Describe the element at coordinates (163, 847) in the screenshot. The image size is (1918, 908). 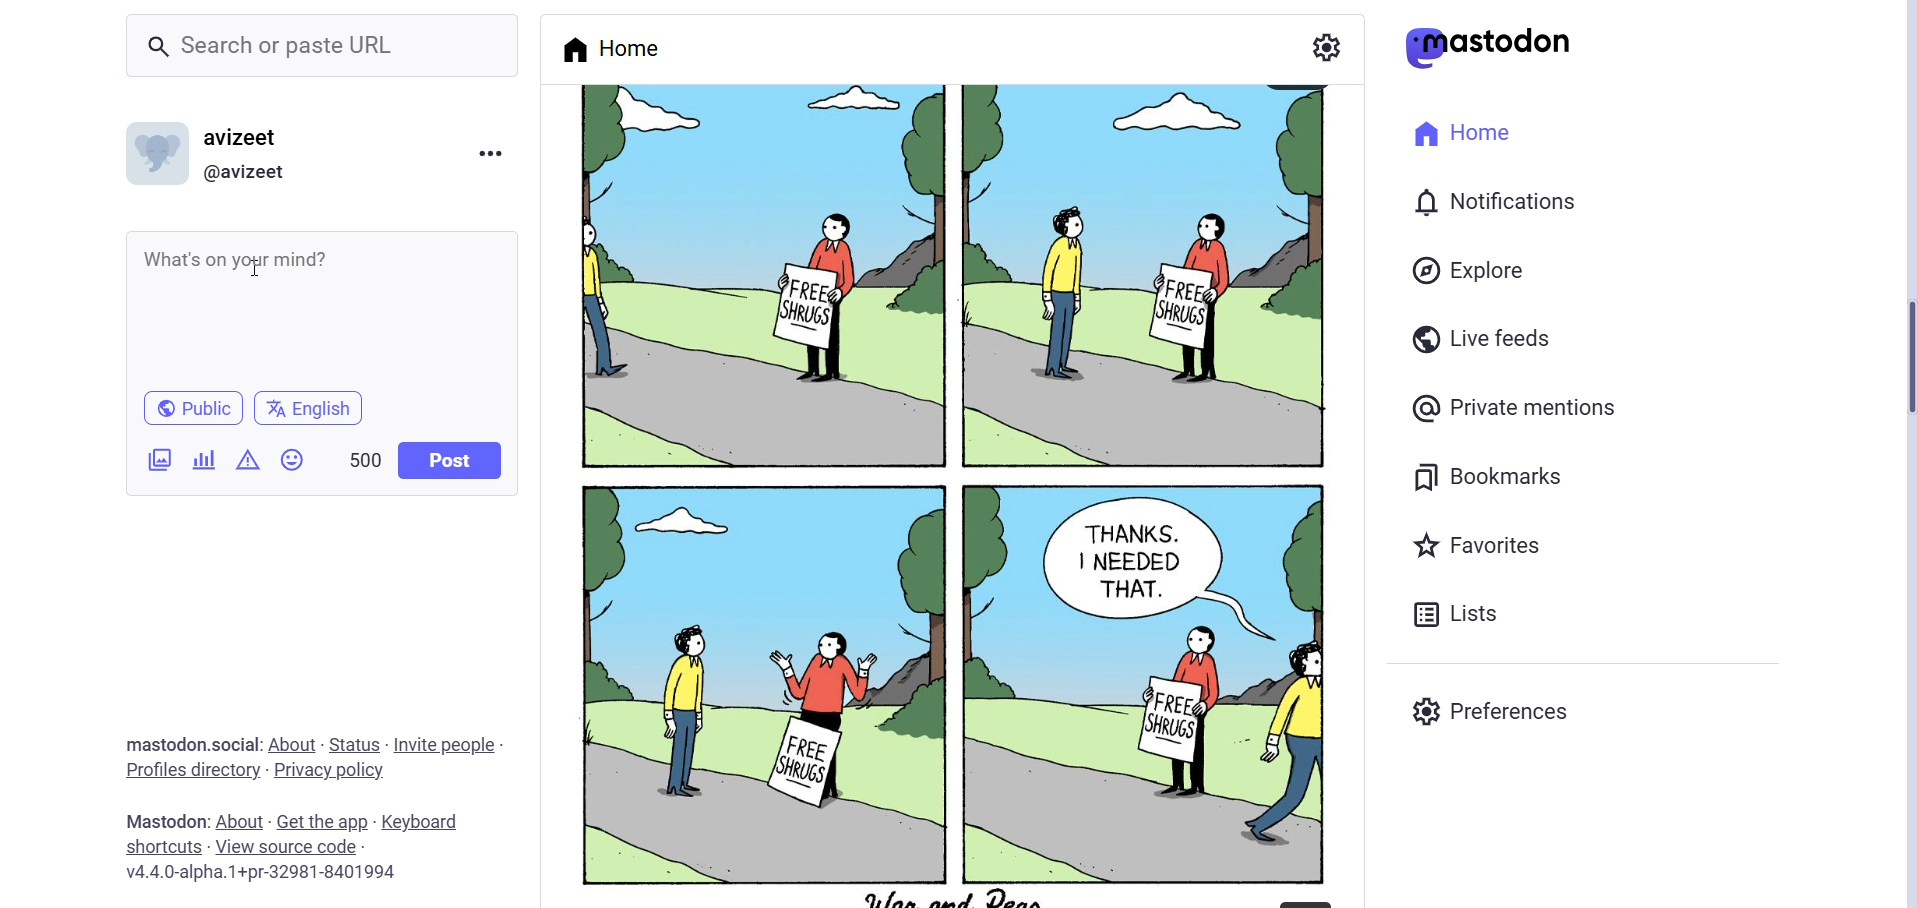
I see `Shortcuts` at that location.